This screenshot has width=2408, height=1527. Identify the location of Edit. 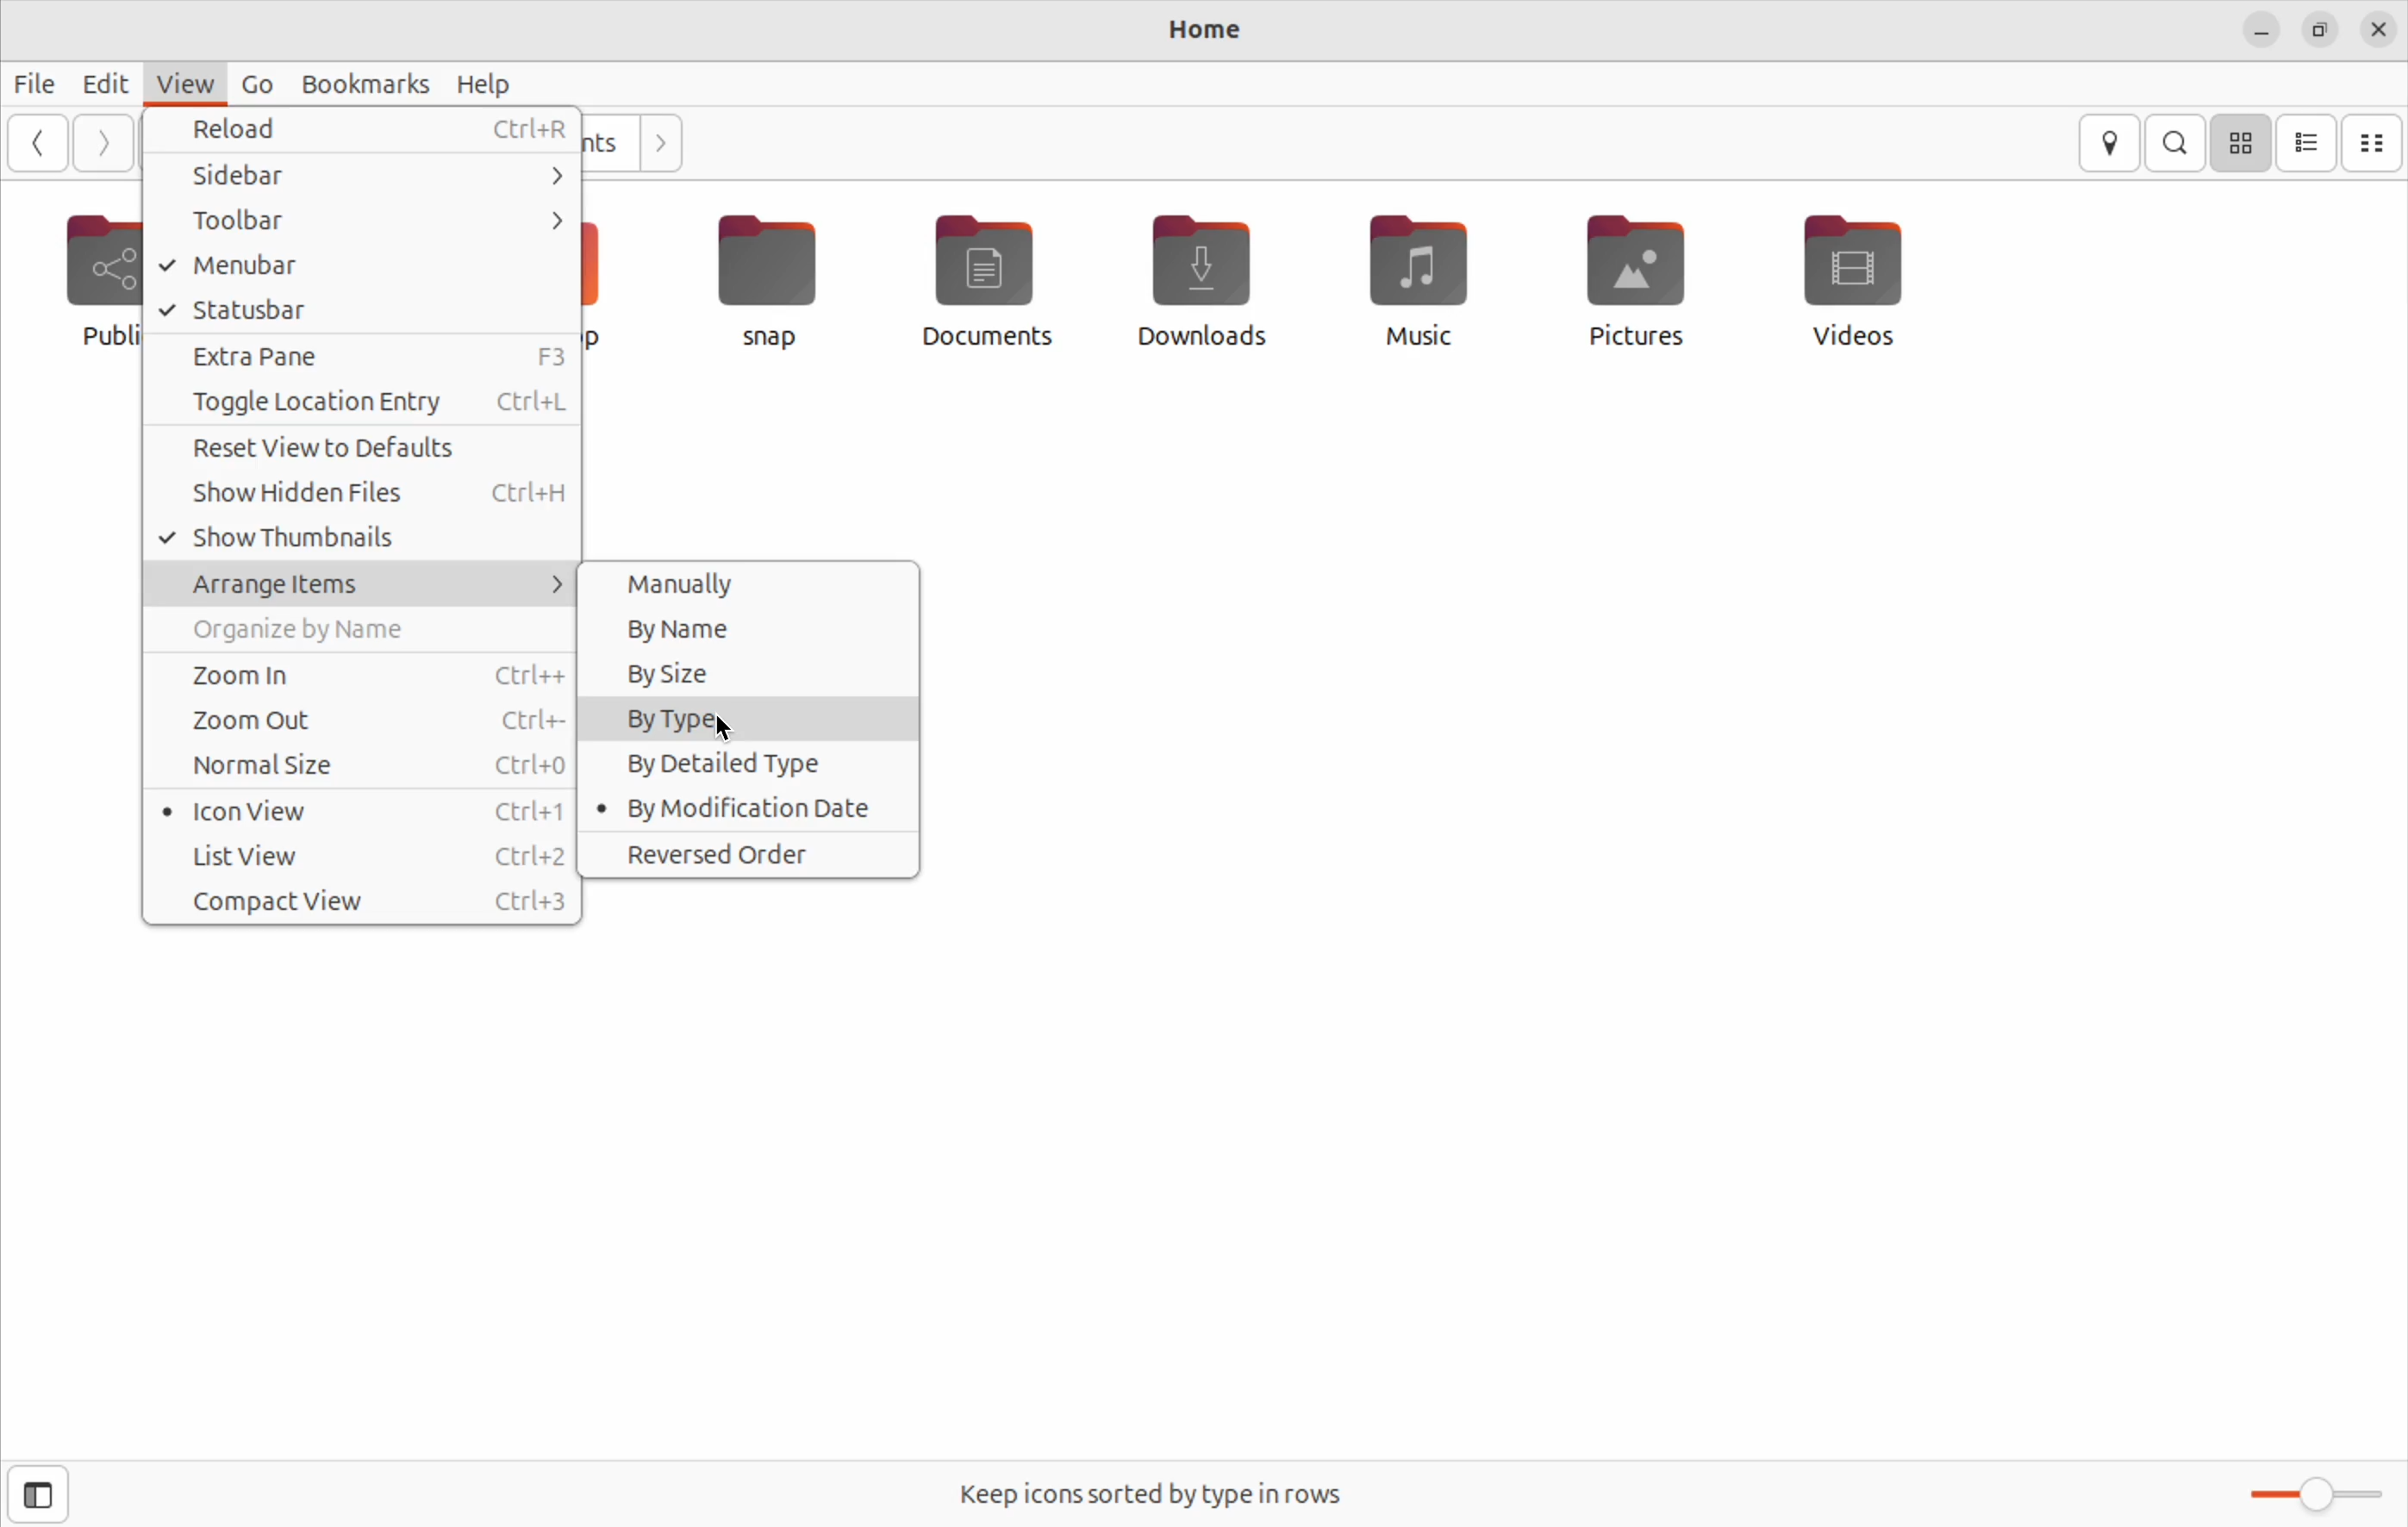
(104, 85).